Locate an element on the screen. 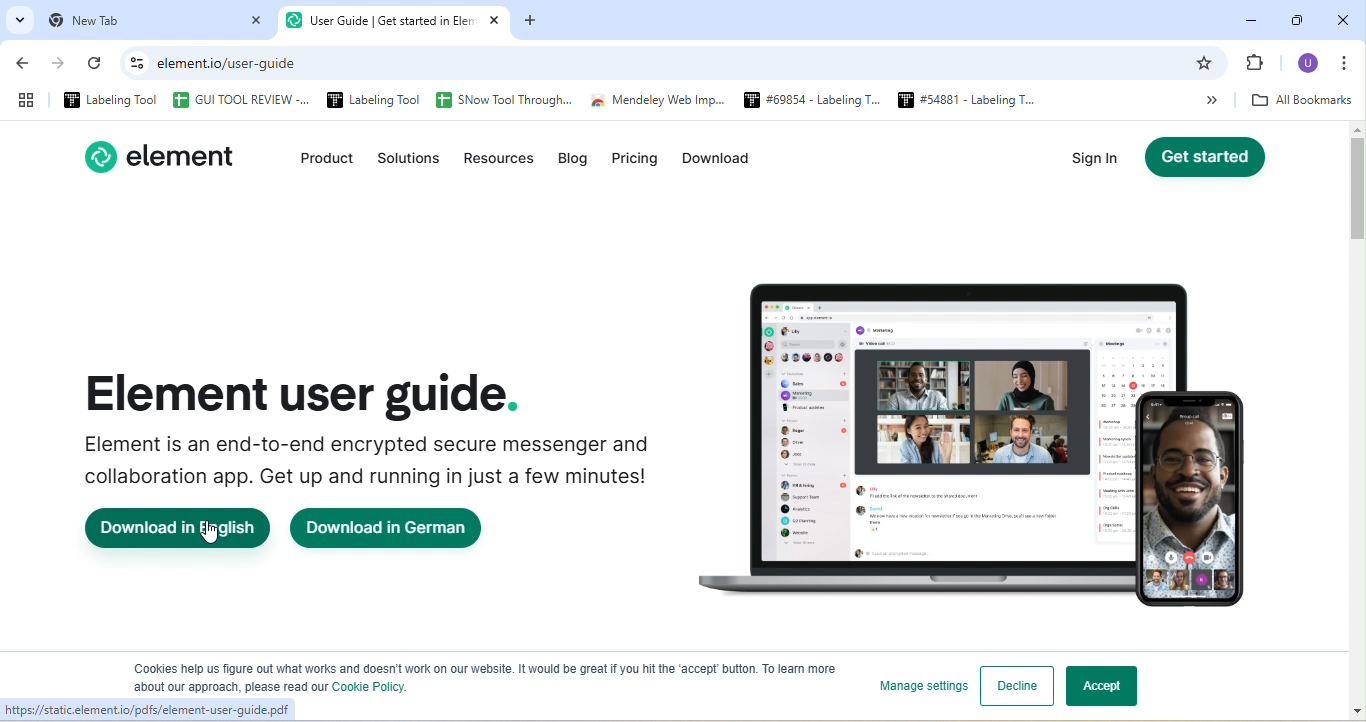  download in english is located at coordinates (178, 528).